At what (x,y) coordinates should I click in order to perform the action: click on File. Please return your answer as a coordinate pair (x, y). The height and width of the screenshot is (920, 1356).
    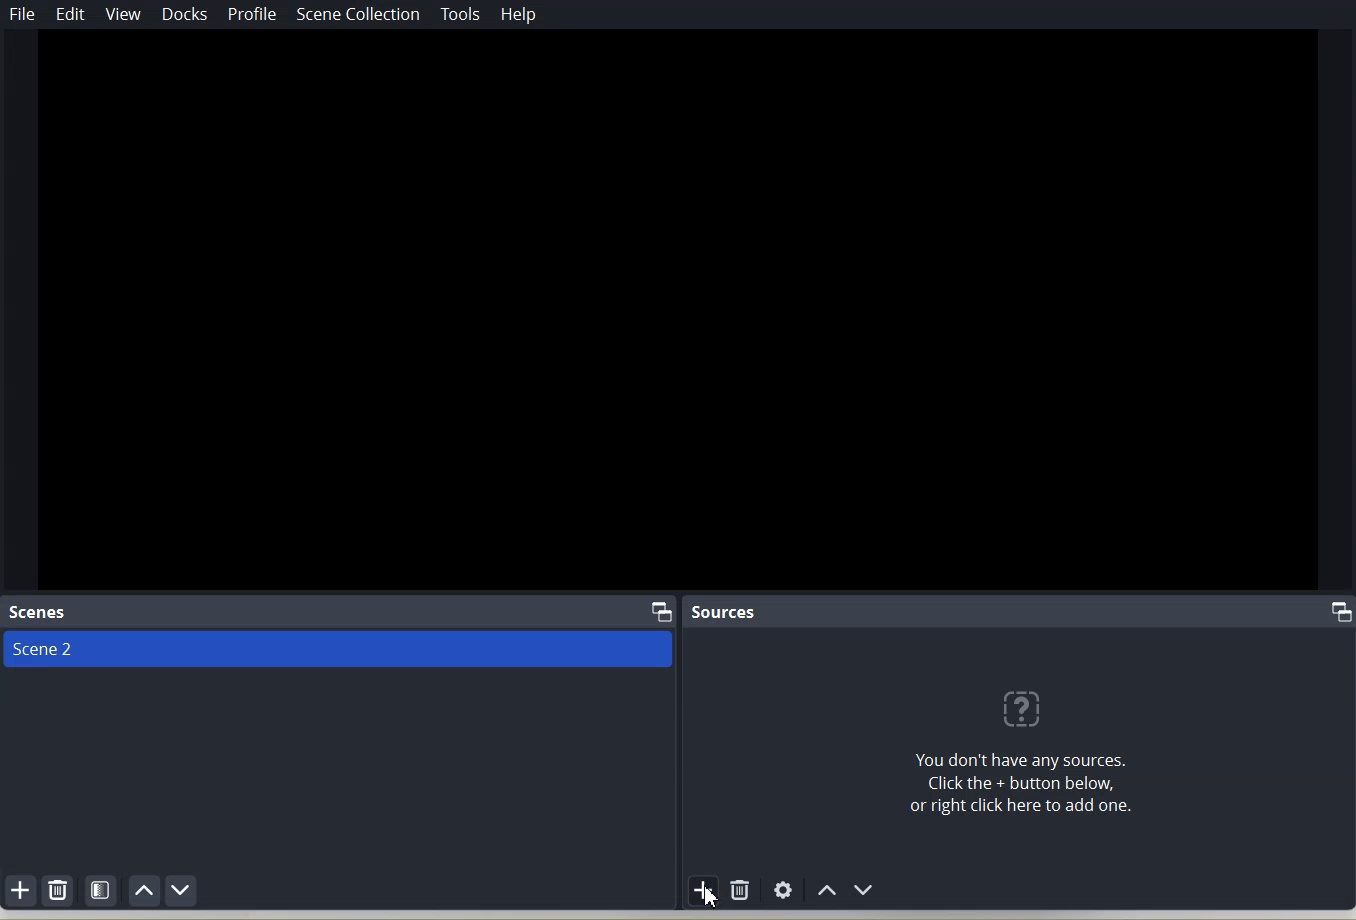
    Looking at the image, I should click on (23, 14).